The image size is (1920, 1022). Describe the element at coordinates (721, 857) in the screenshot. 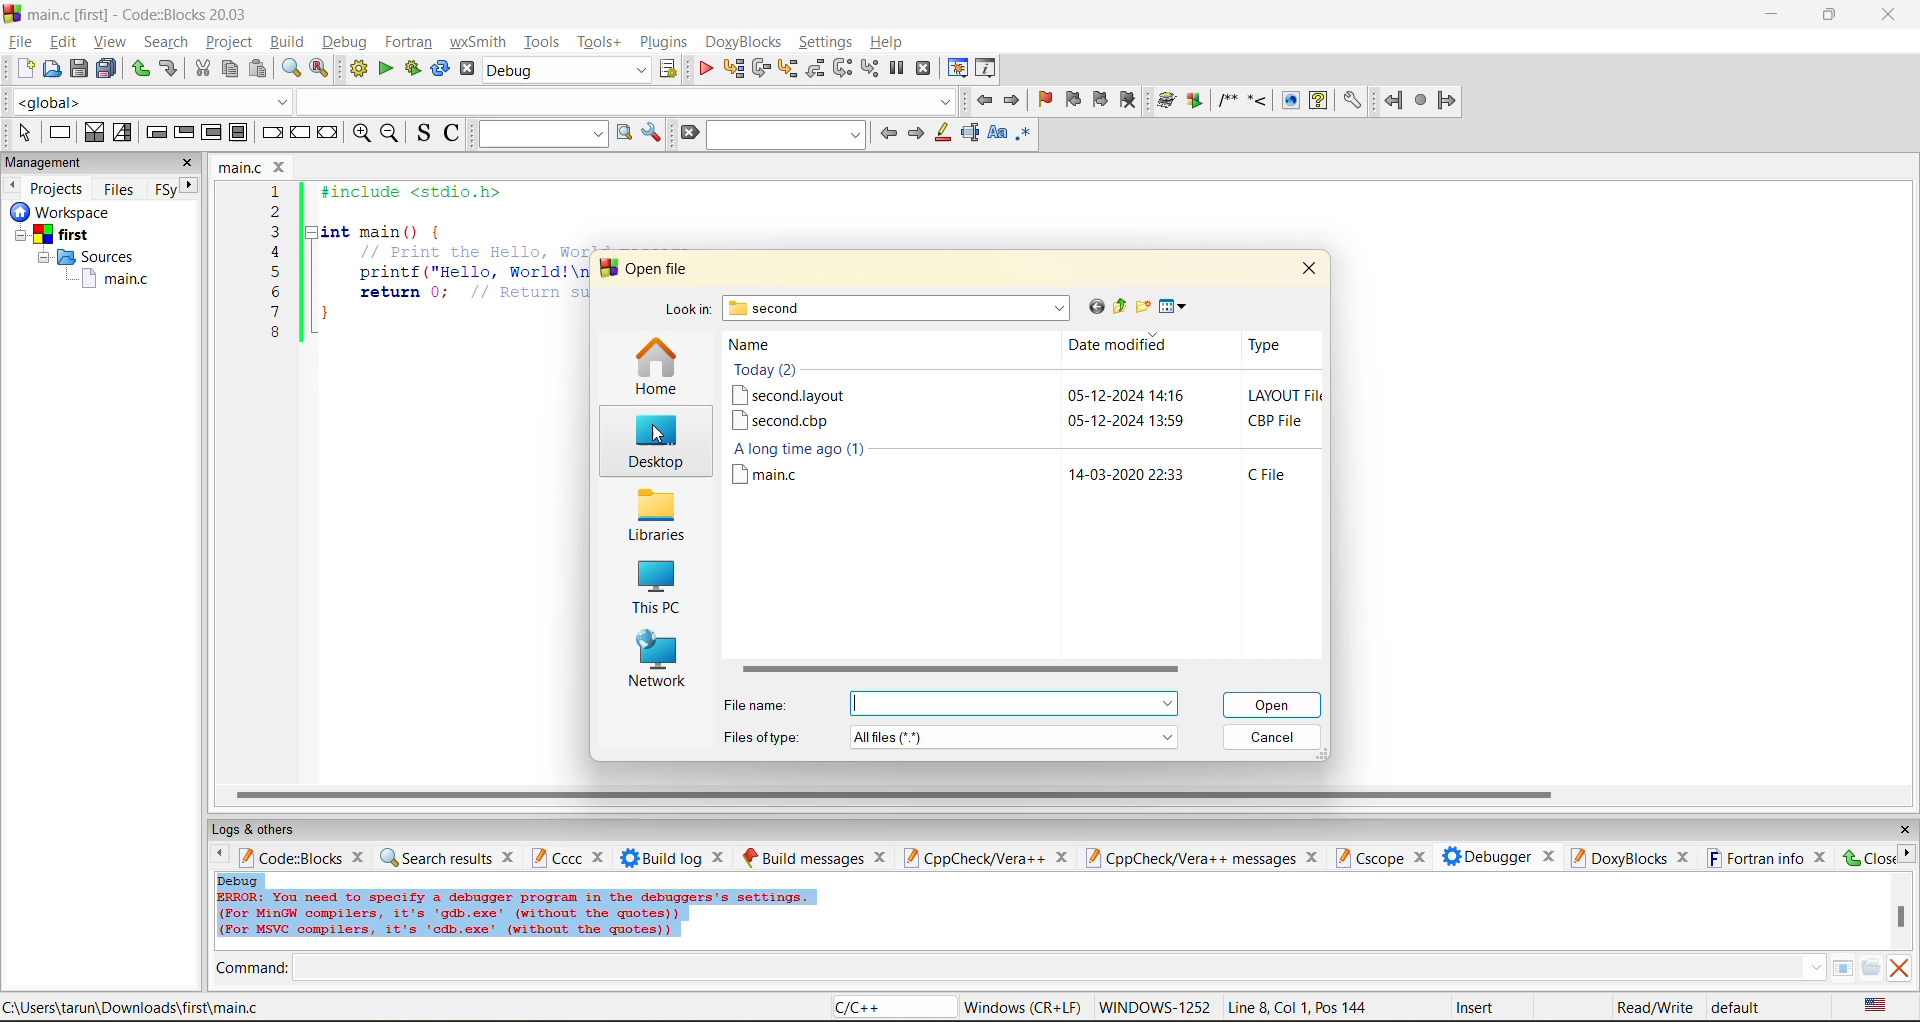

I see `close` at that location.